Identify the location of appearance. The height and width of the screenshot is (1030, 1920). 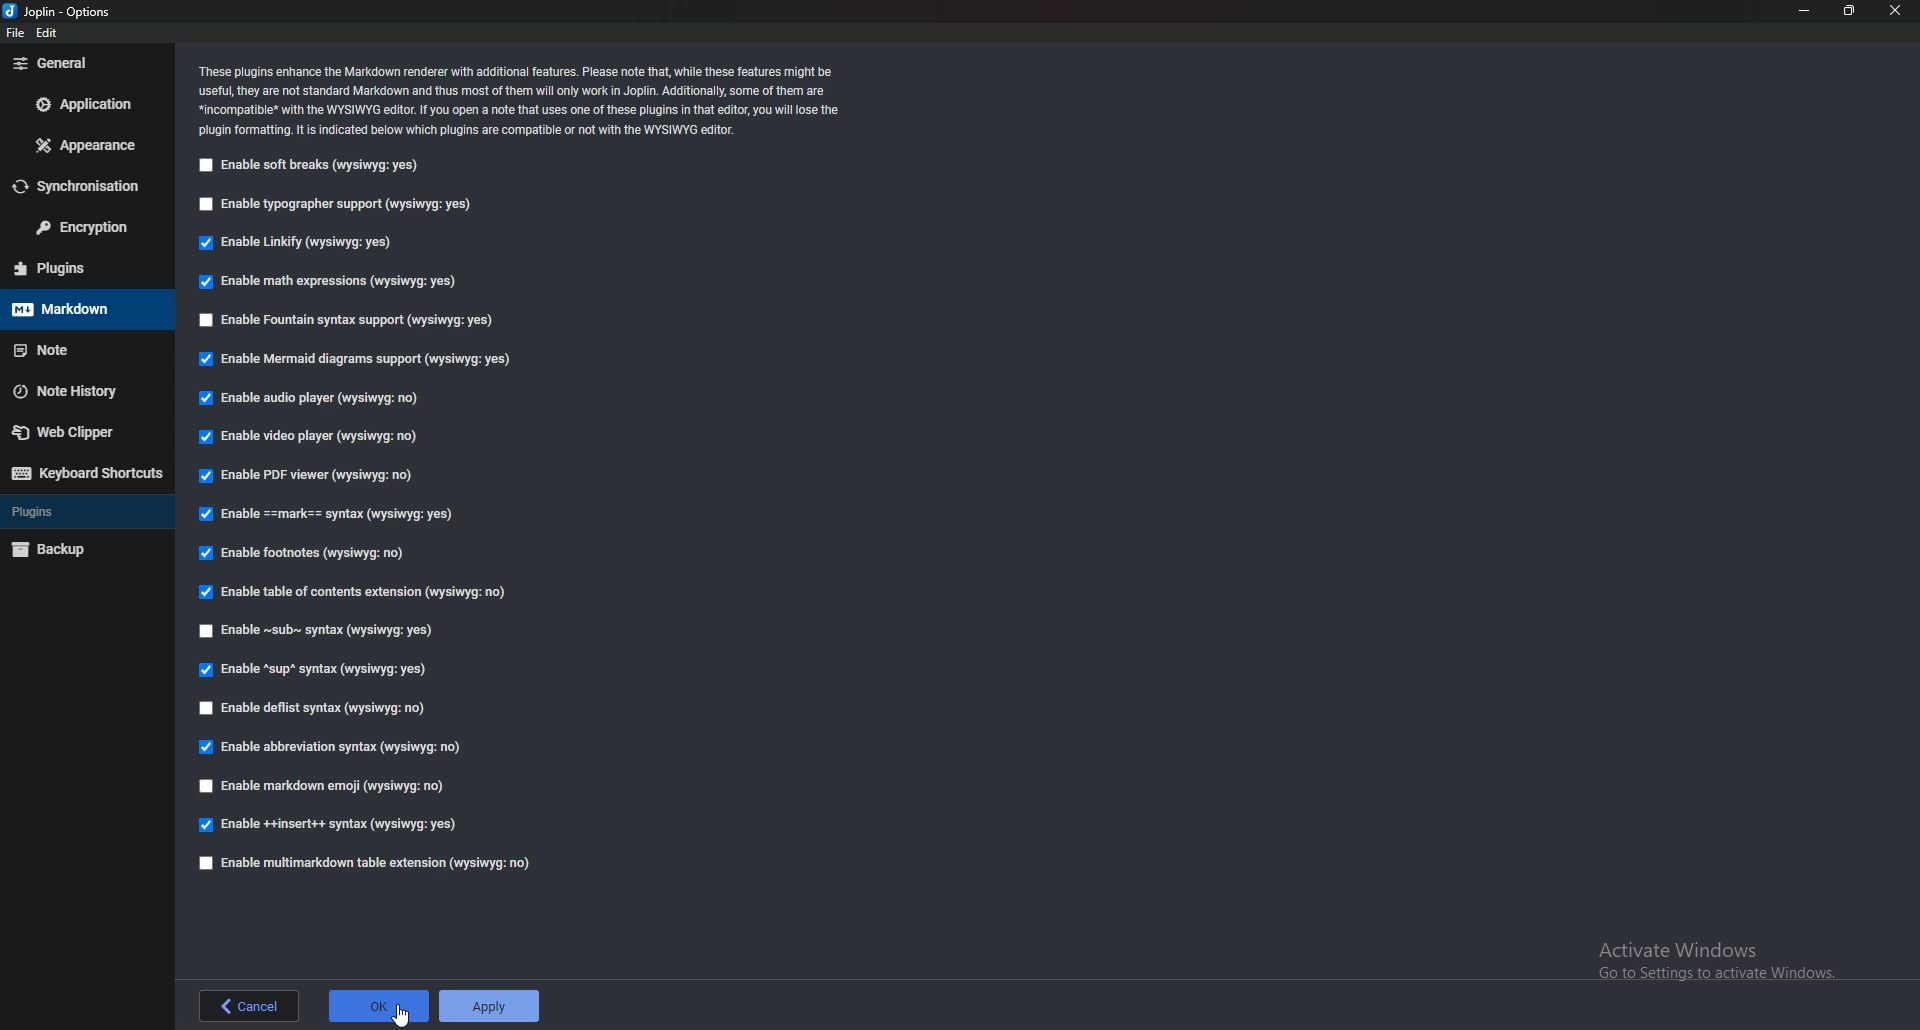
(81, 145).